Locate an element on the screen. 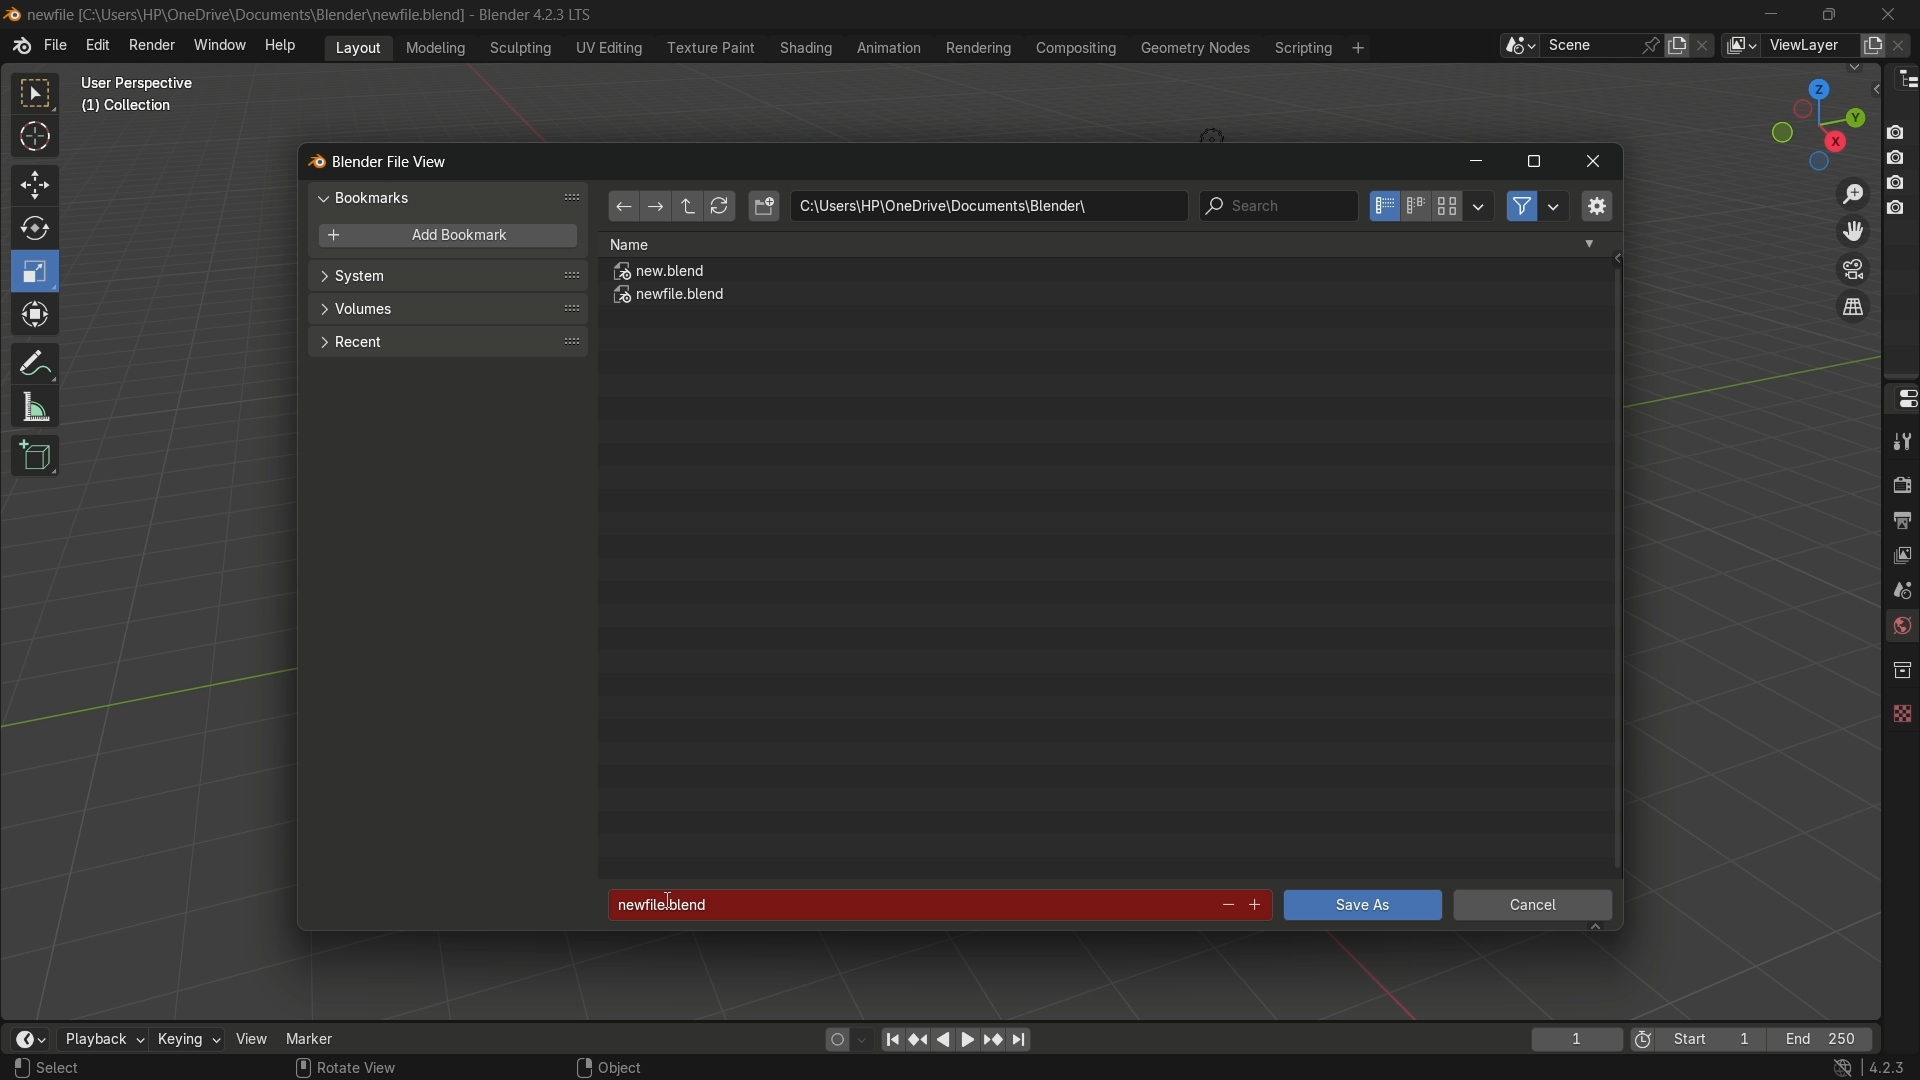 The image size is (1920, 1080). search bar is located at coordinates (1277, 206).